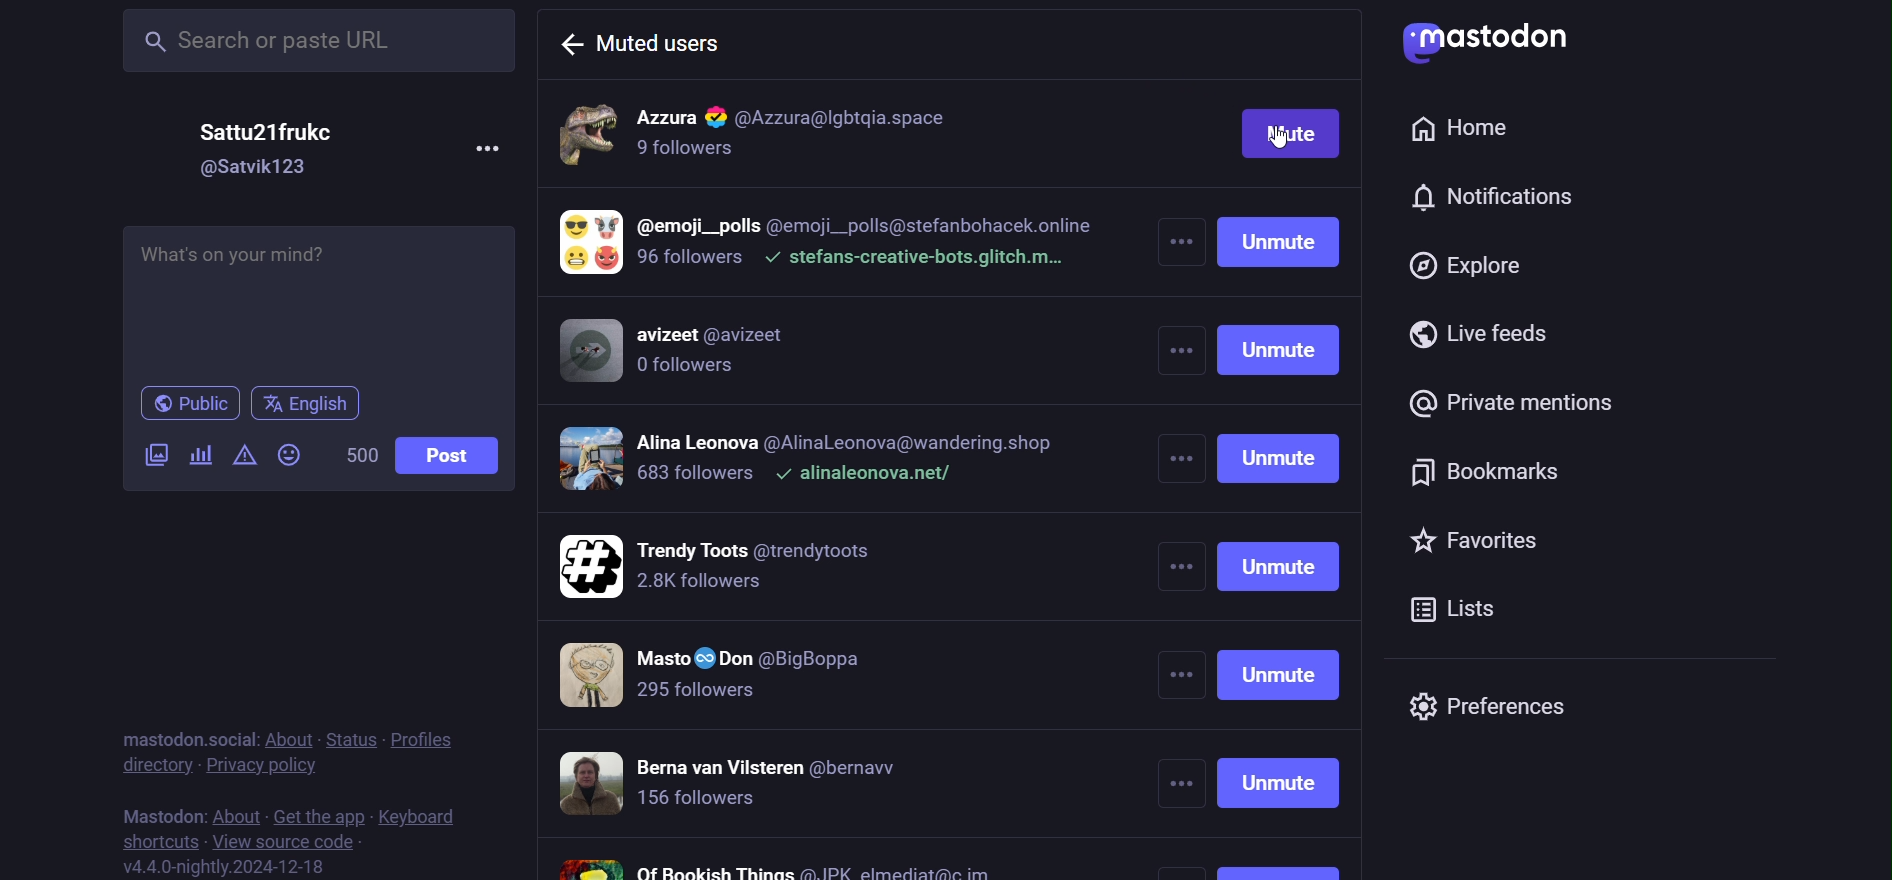 This screenshot has width=1892, height=880. I want to click on get the app, so click(317, 815).